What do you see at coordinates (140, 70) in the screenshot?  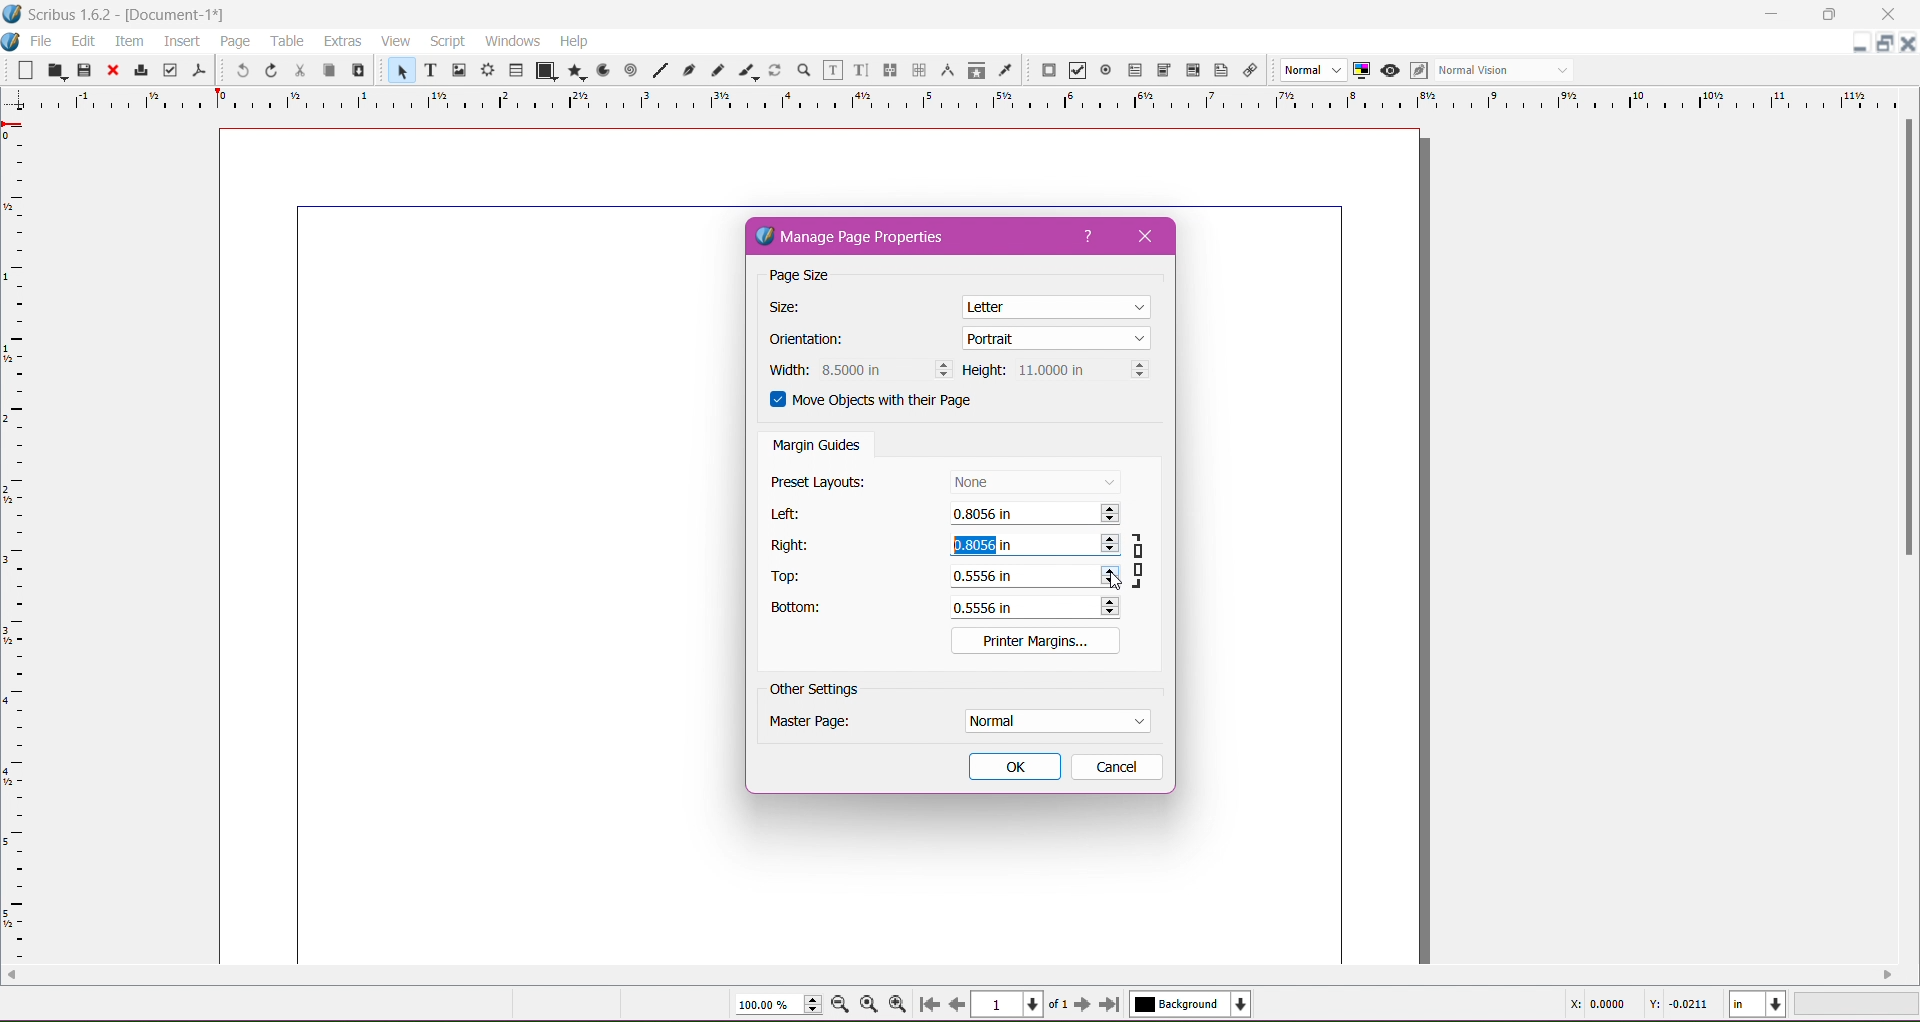 I see `Print` at bounding box center [140, 70].